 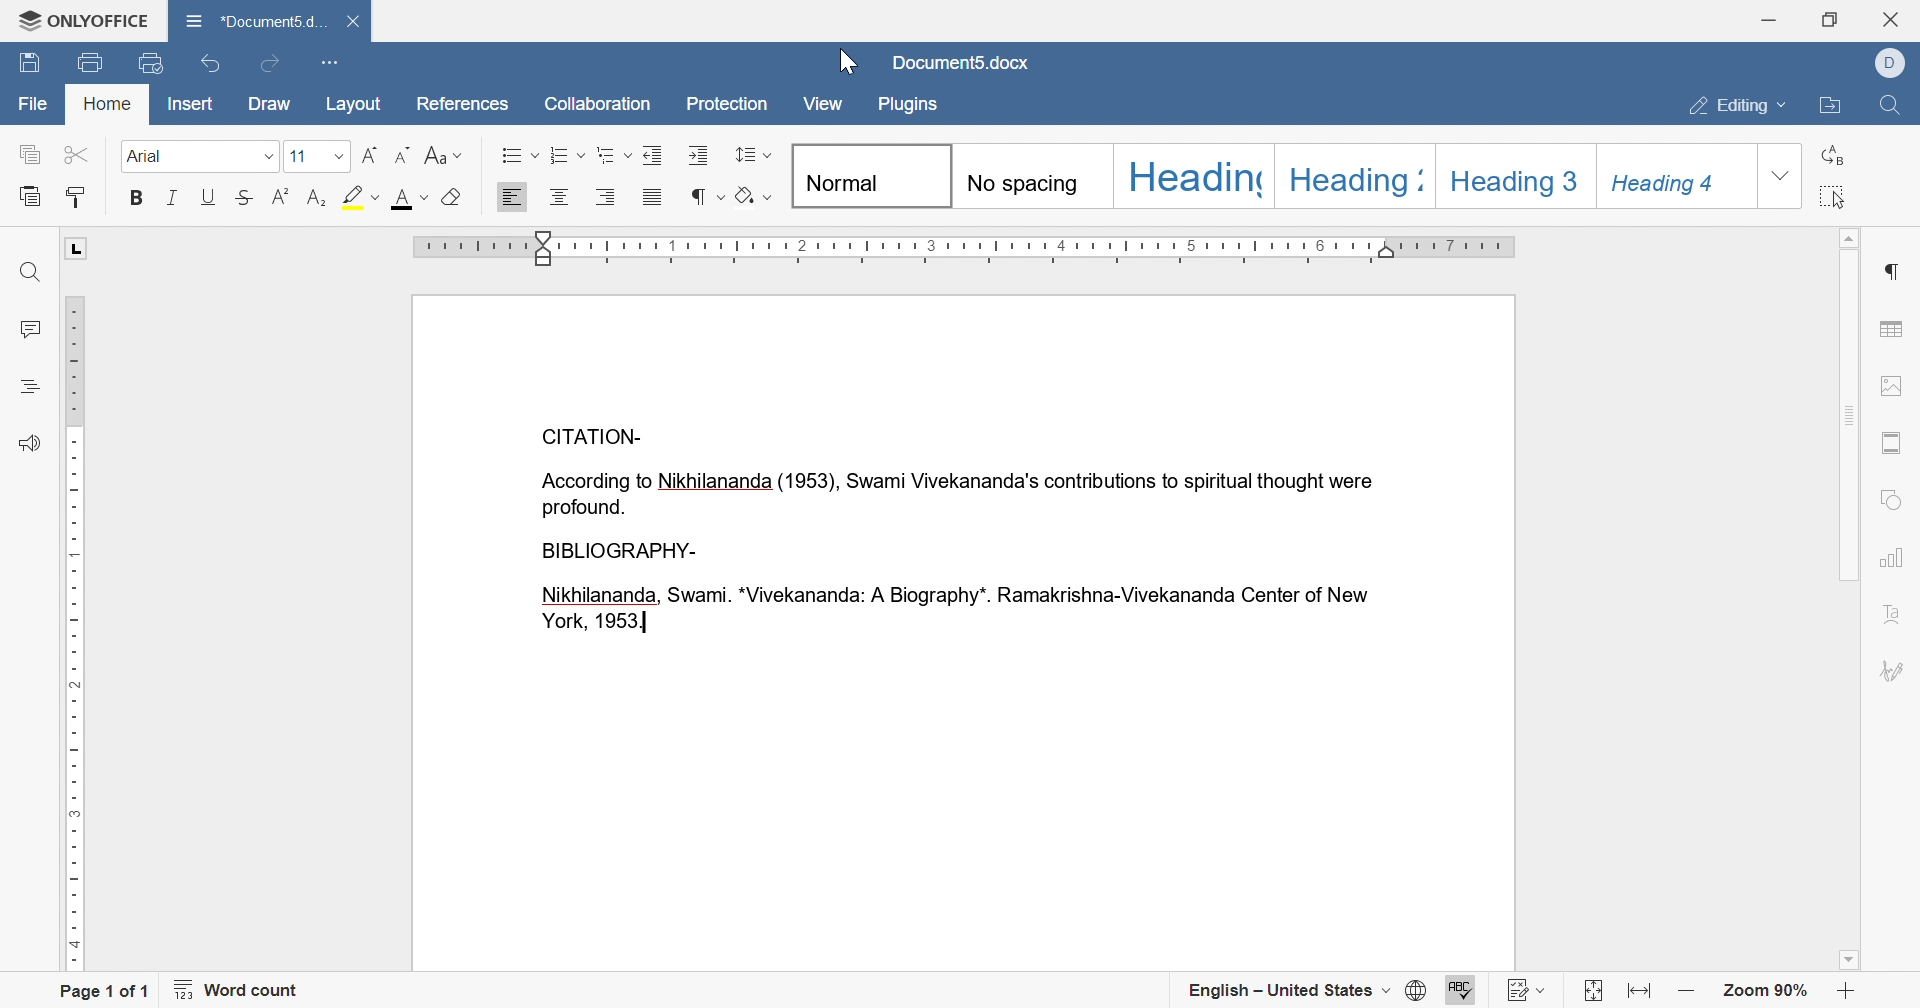 I want to click on font size, so click(x=318, y=157).